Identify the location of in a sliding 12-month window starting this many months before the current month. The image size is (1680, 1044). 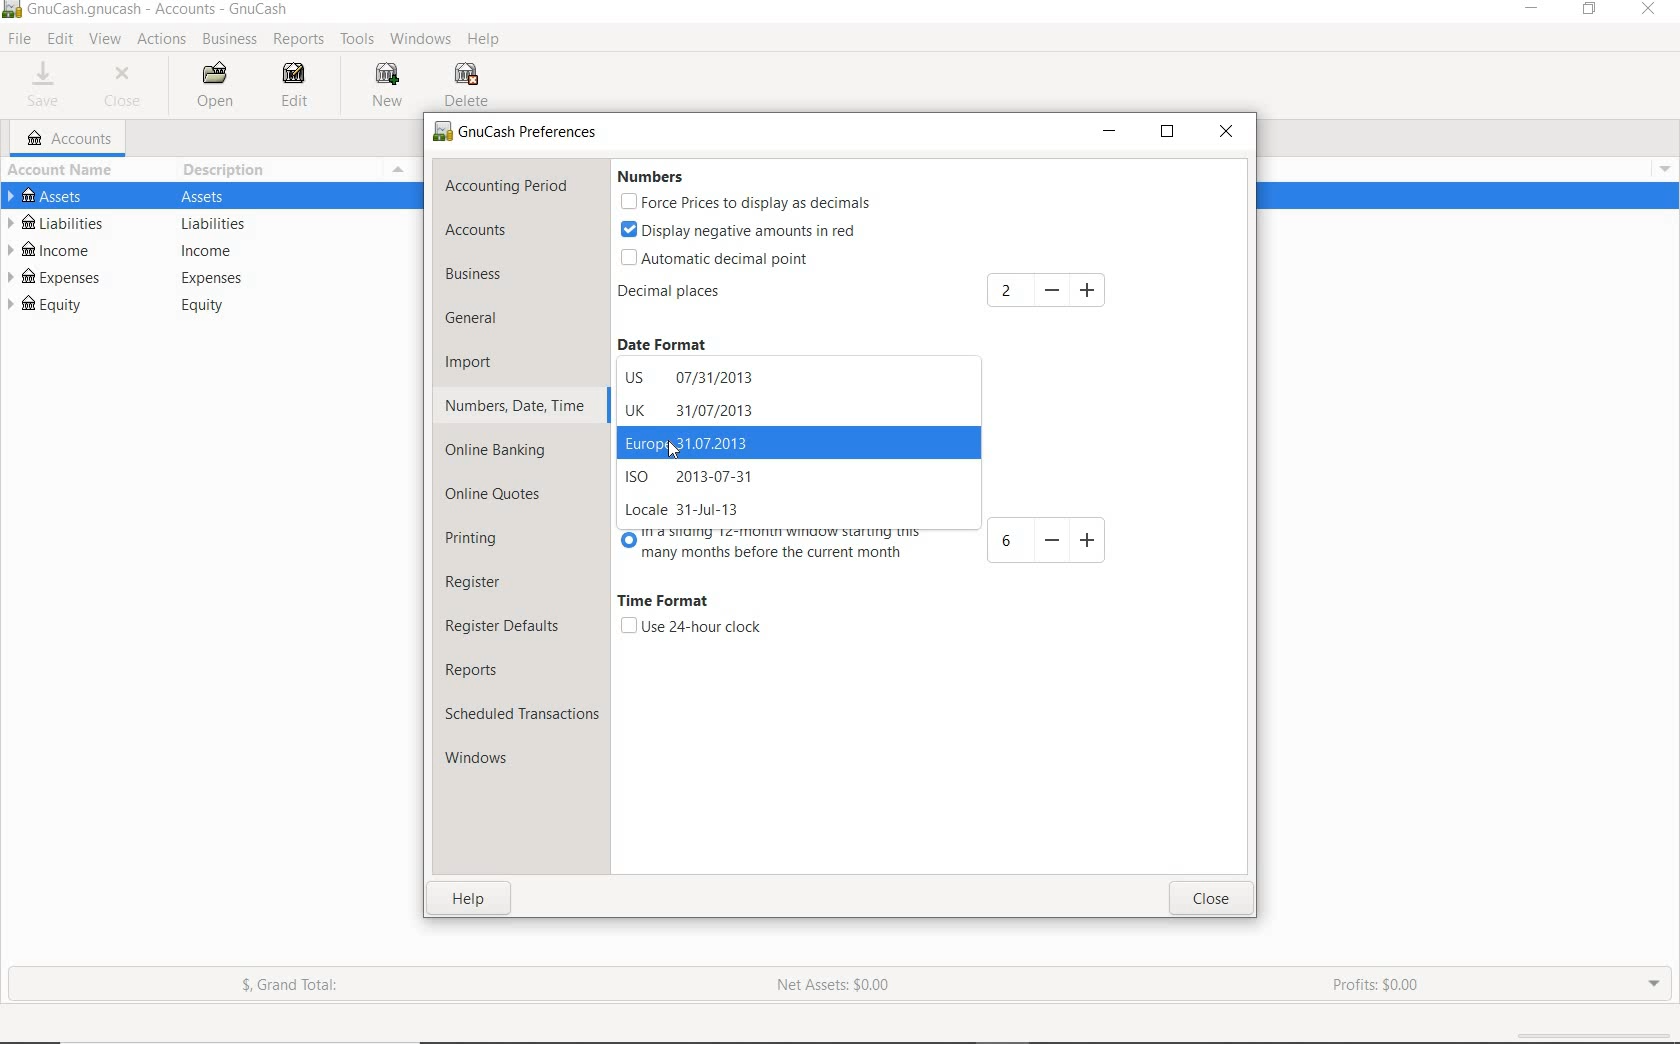
(869, 546).